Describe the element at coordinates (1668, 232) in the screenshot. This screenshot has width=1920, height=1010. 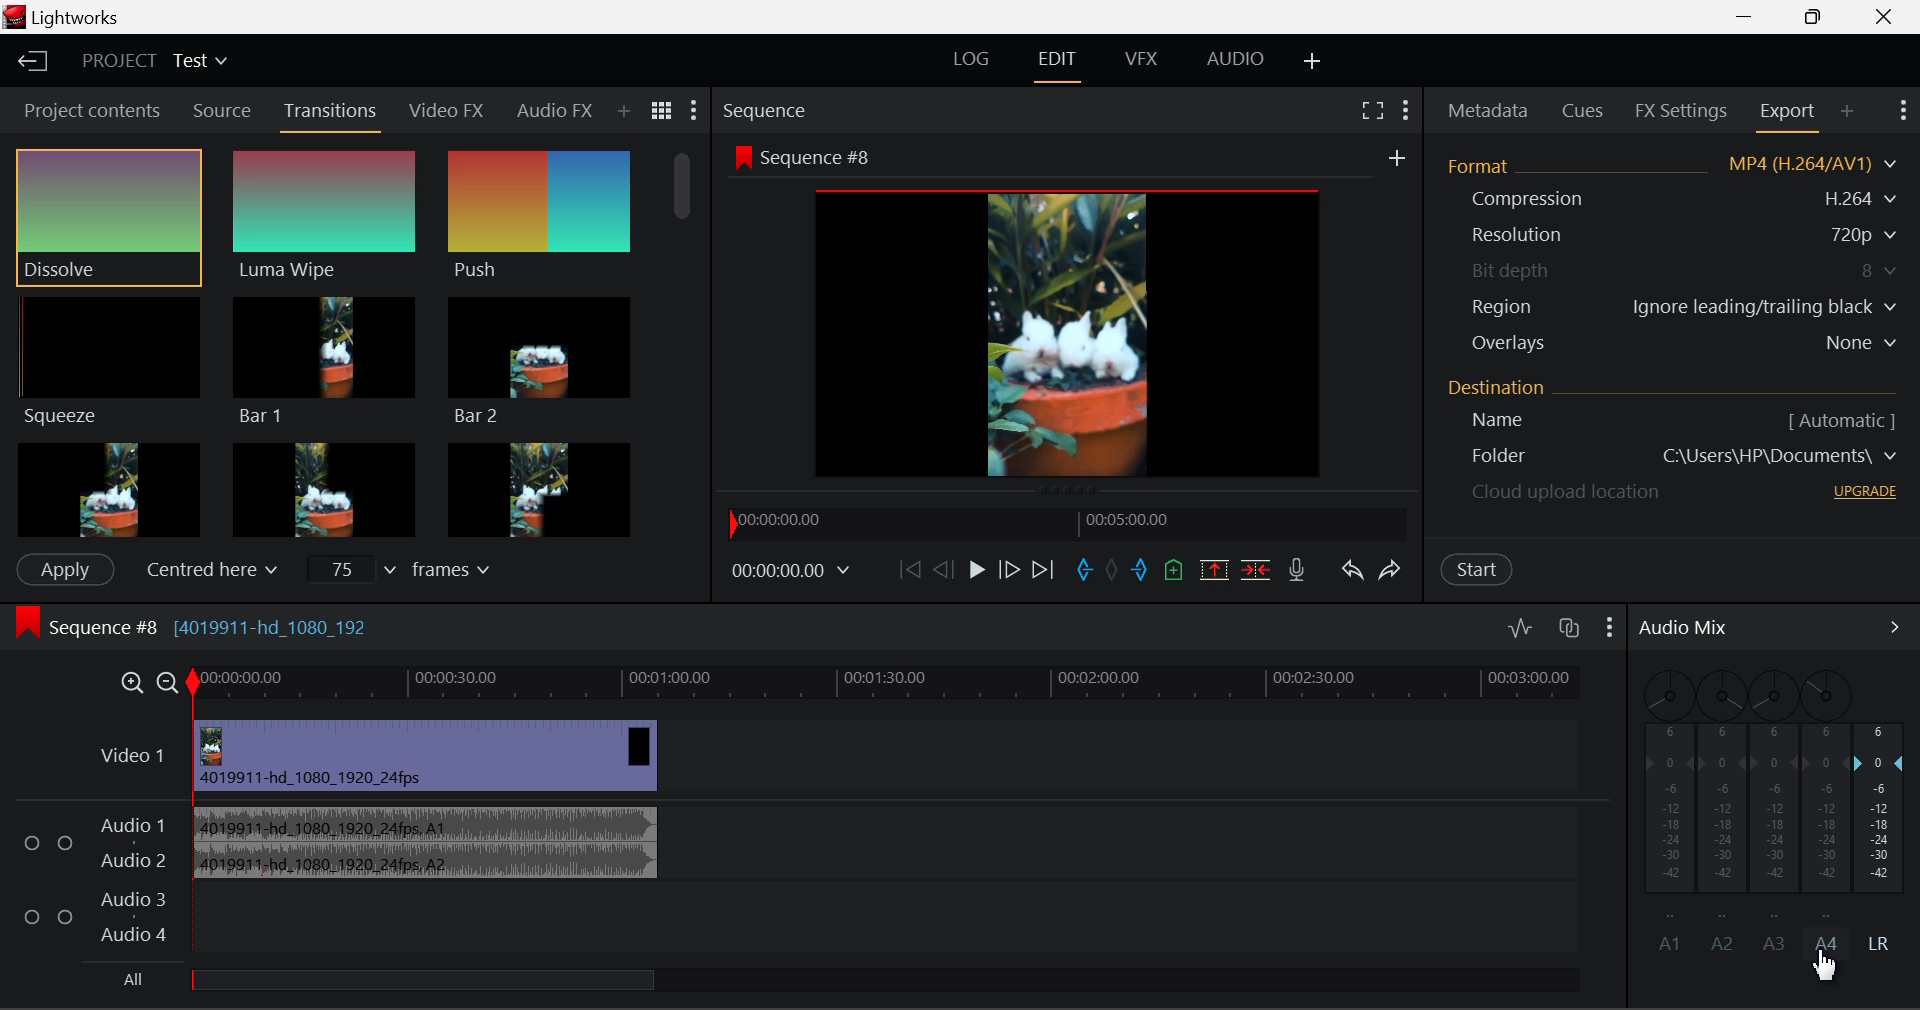
I see `Resolution` at that location.